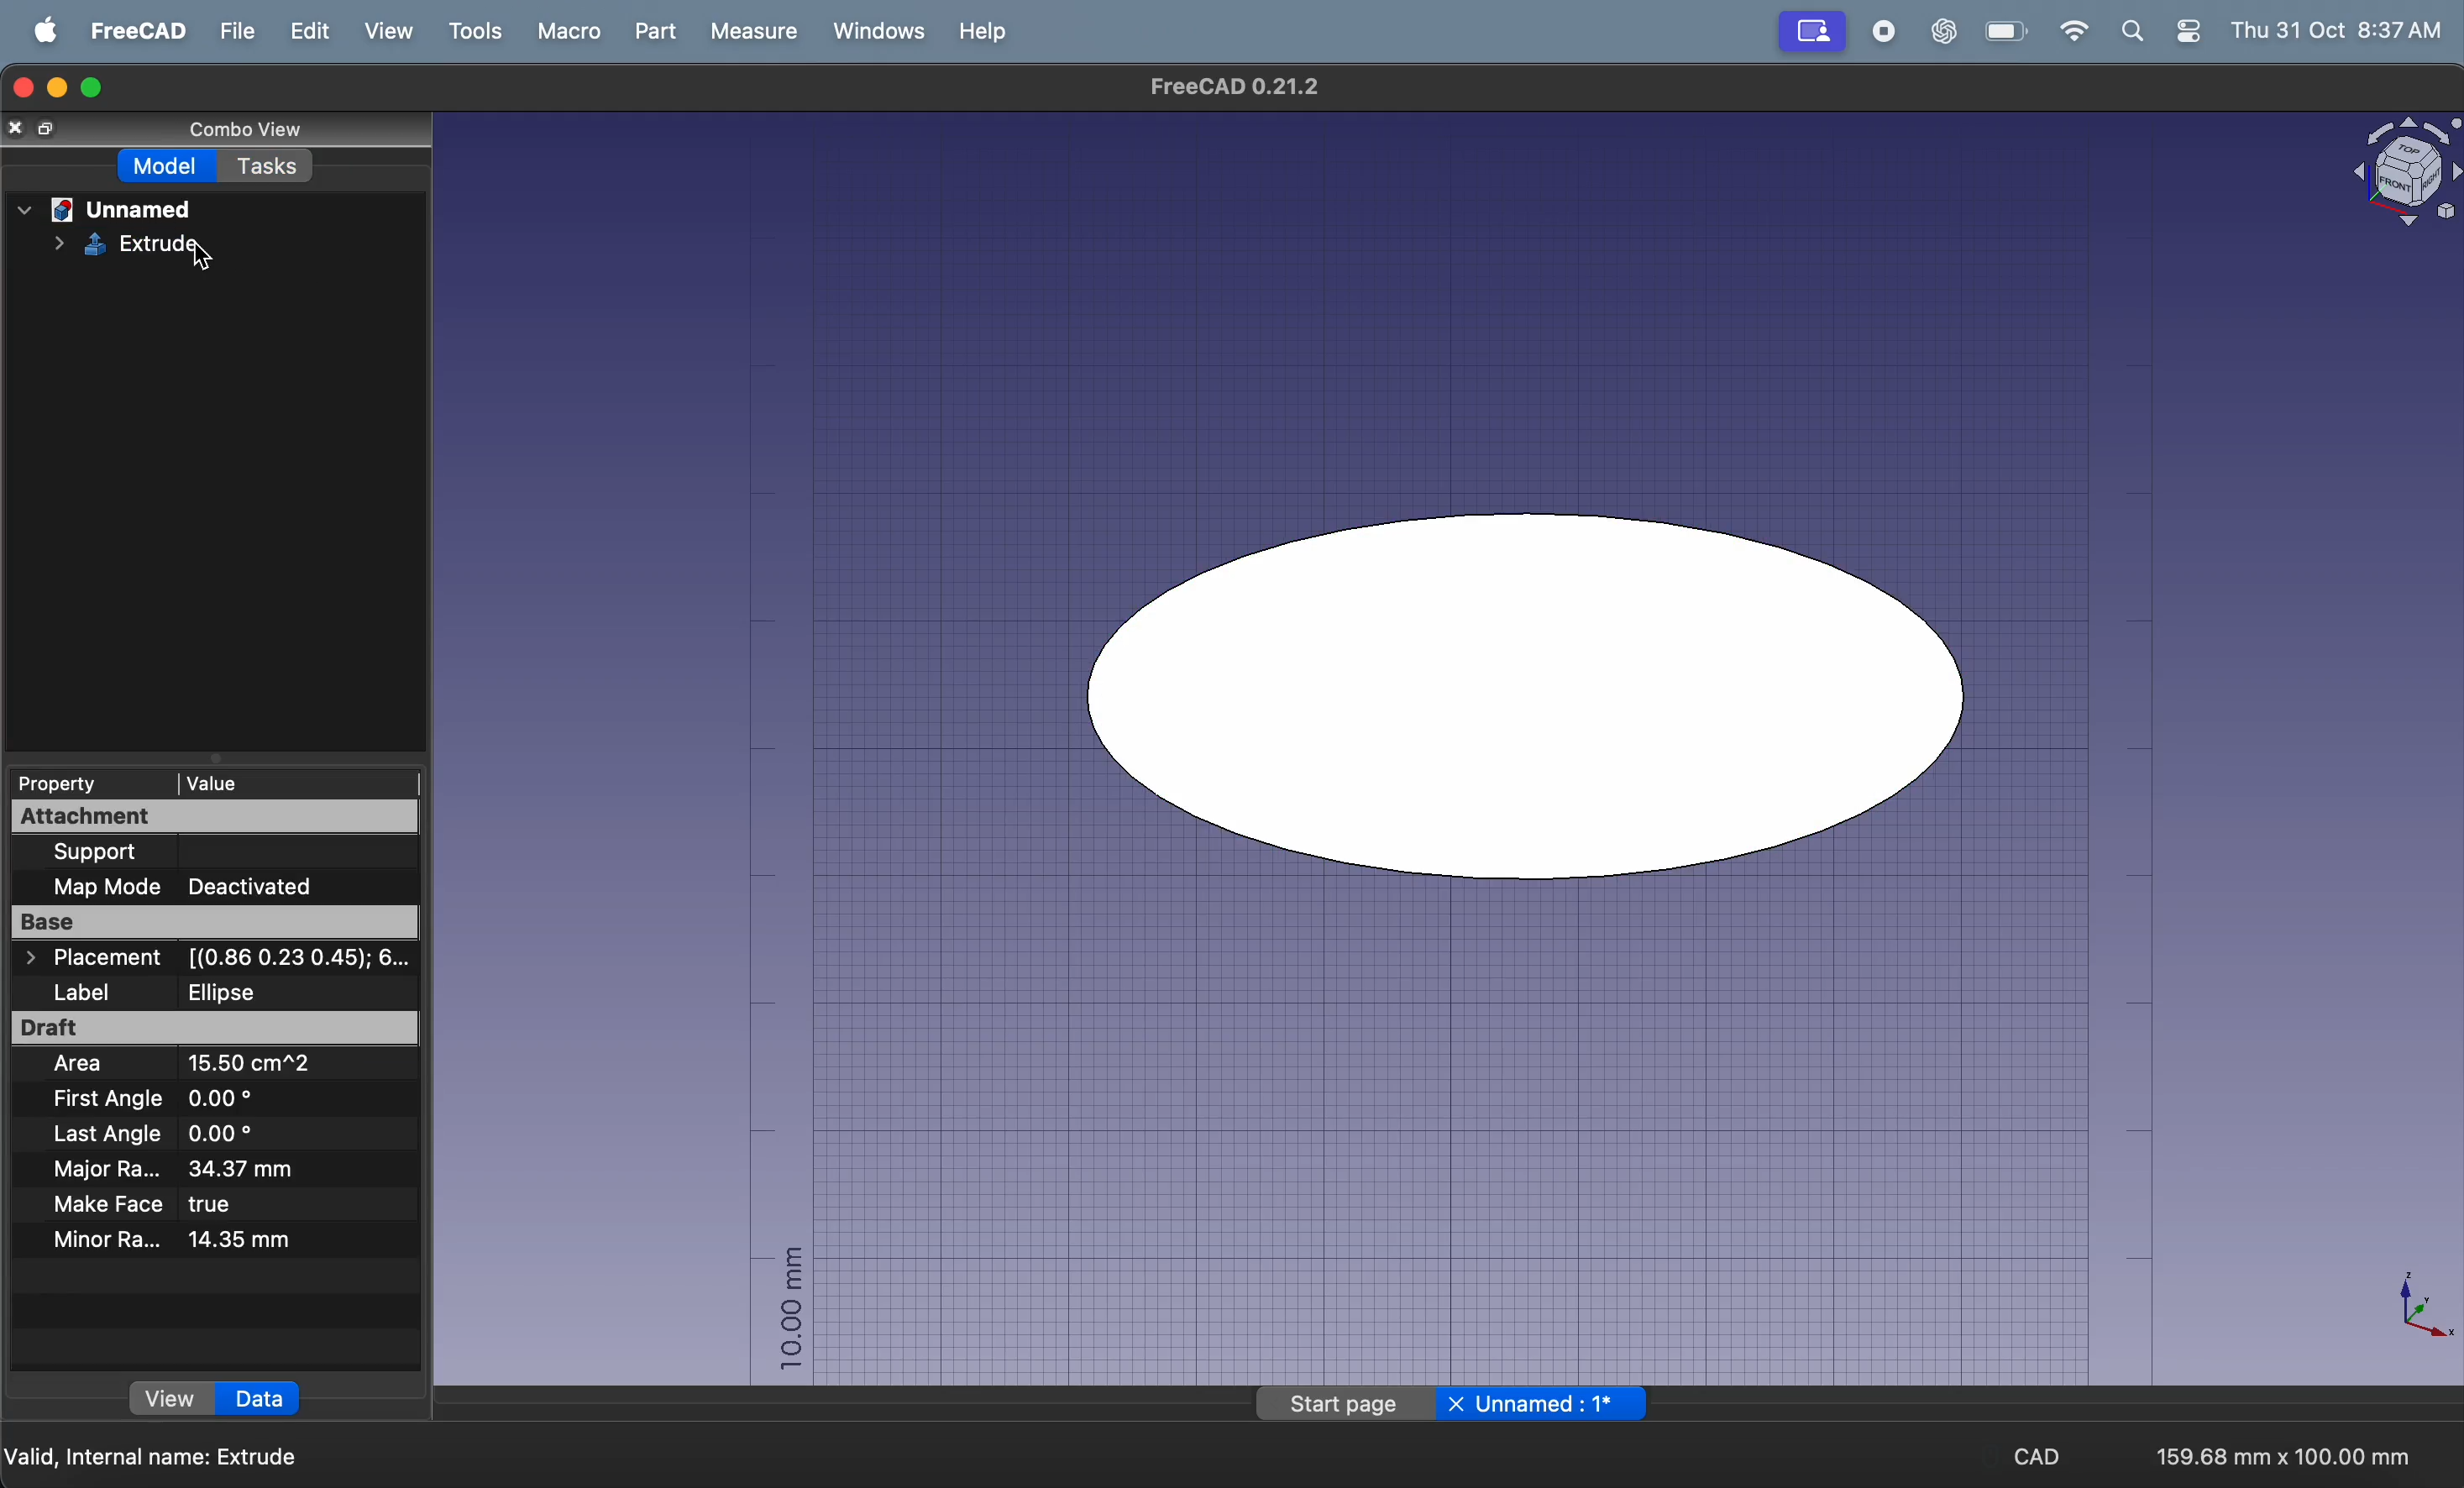 This screenshot has height=1488, width=2464. Describe the element at coordinates (744, 32) in the screenshot. I see `measure` at that location.